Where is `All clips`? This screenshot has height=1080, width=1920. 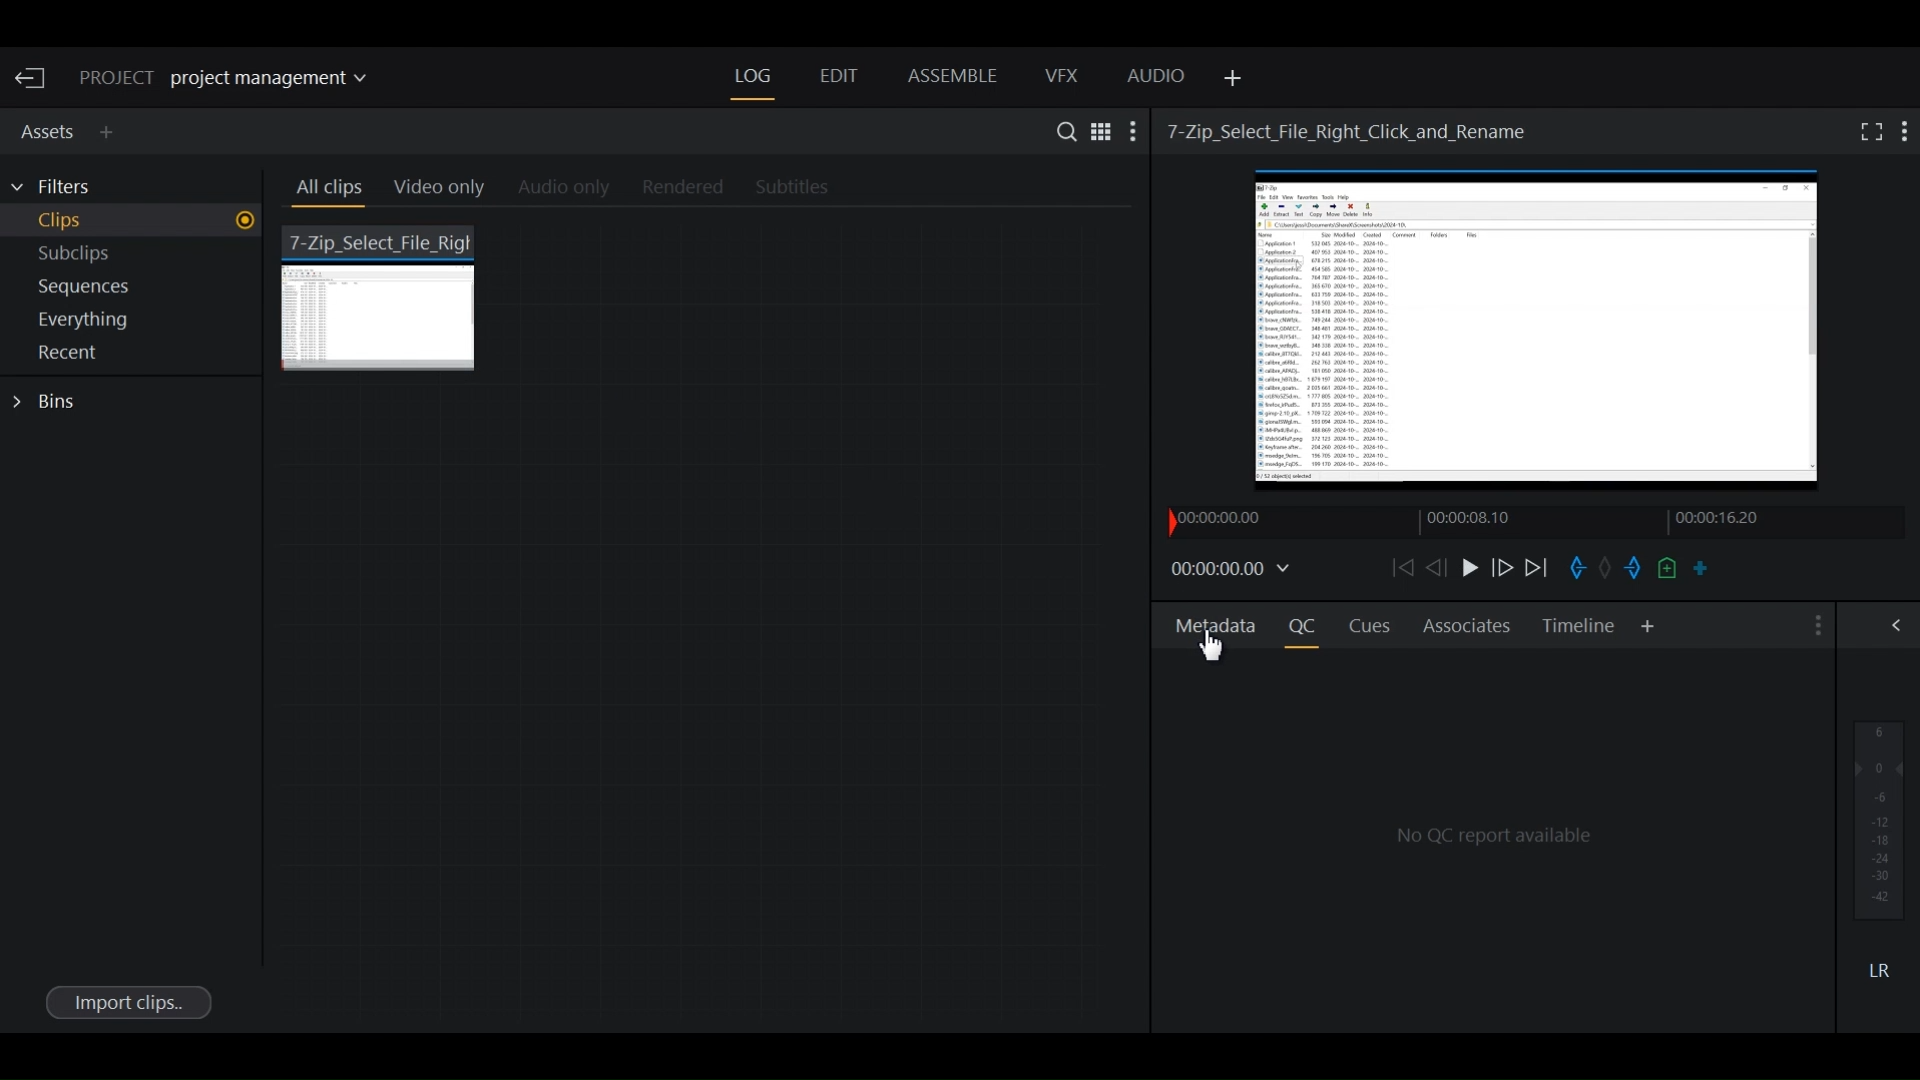
All clips is located at coordinates (326, 191).